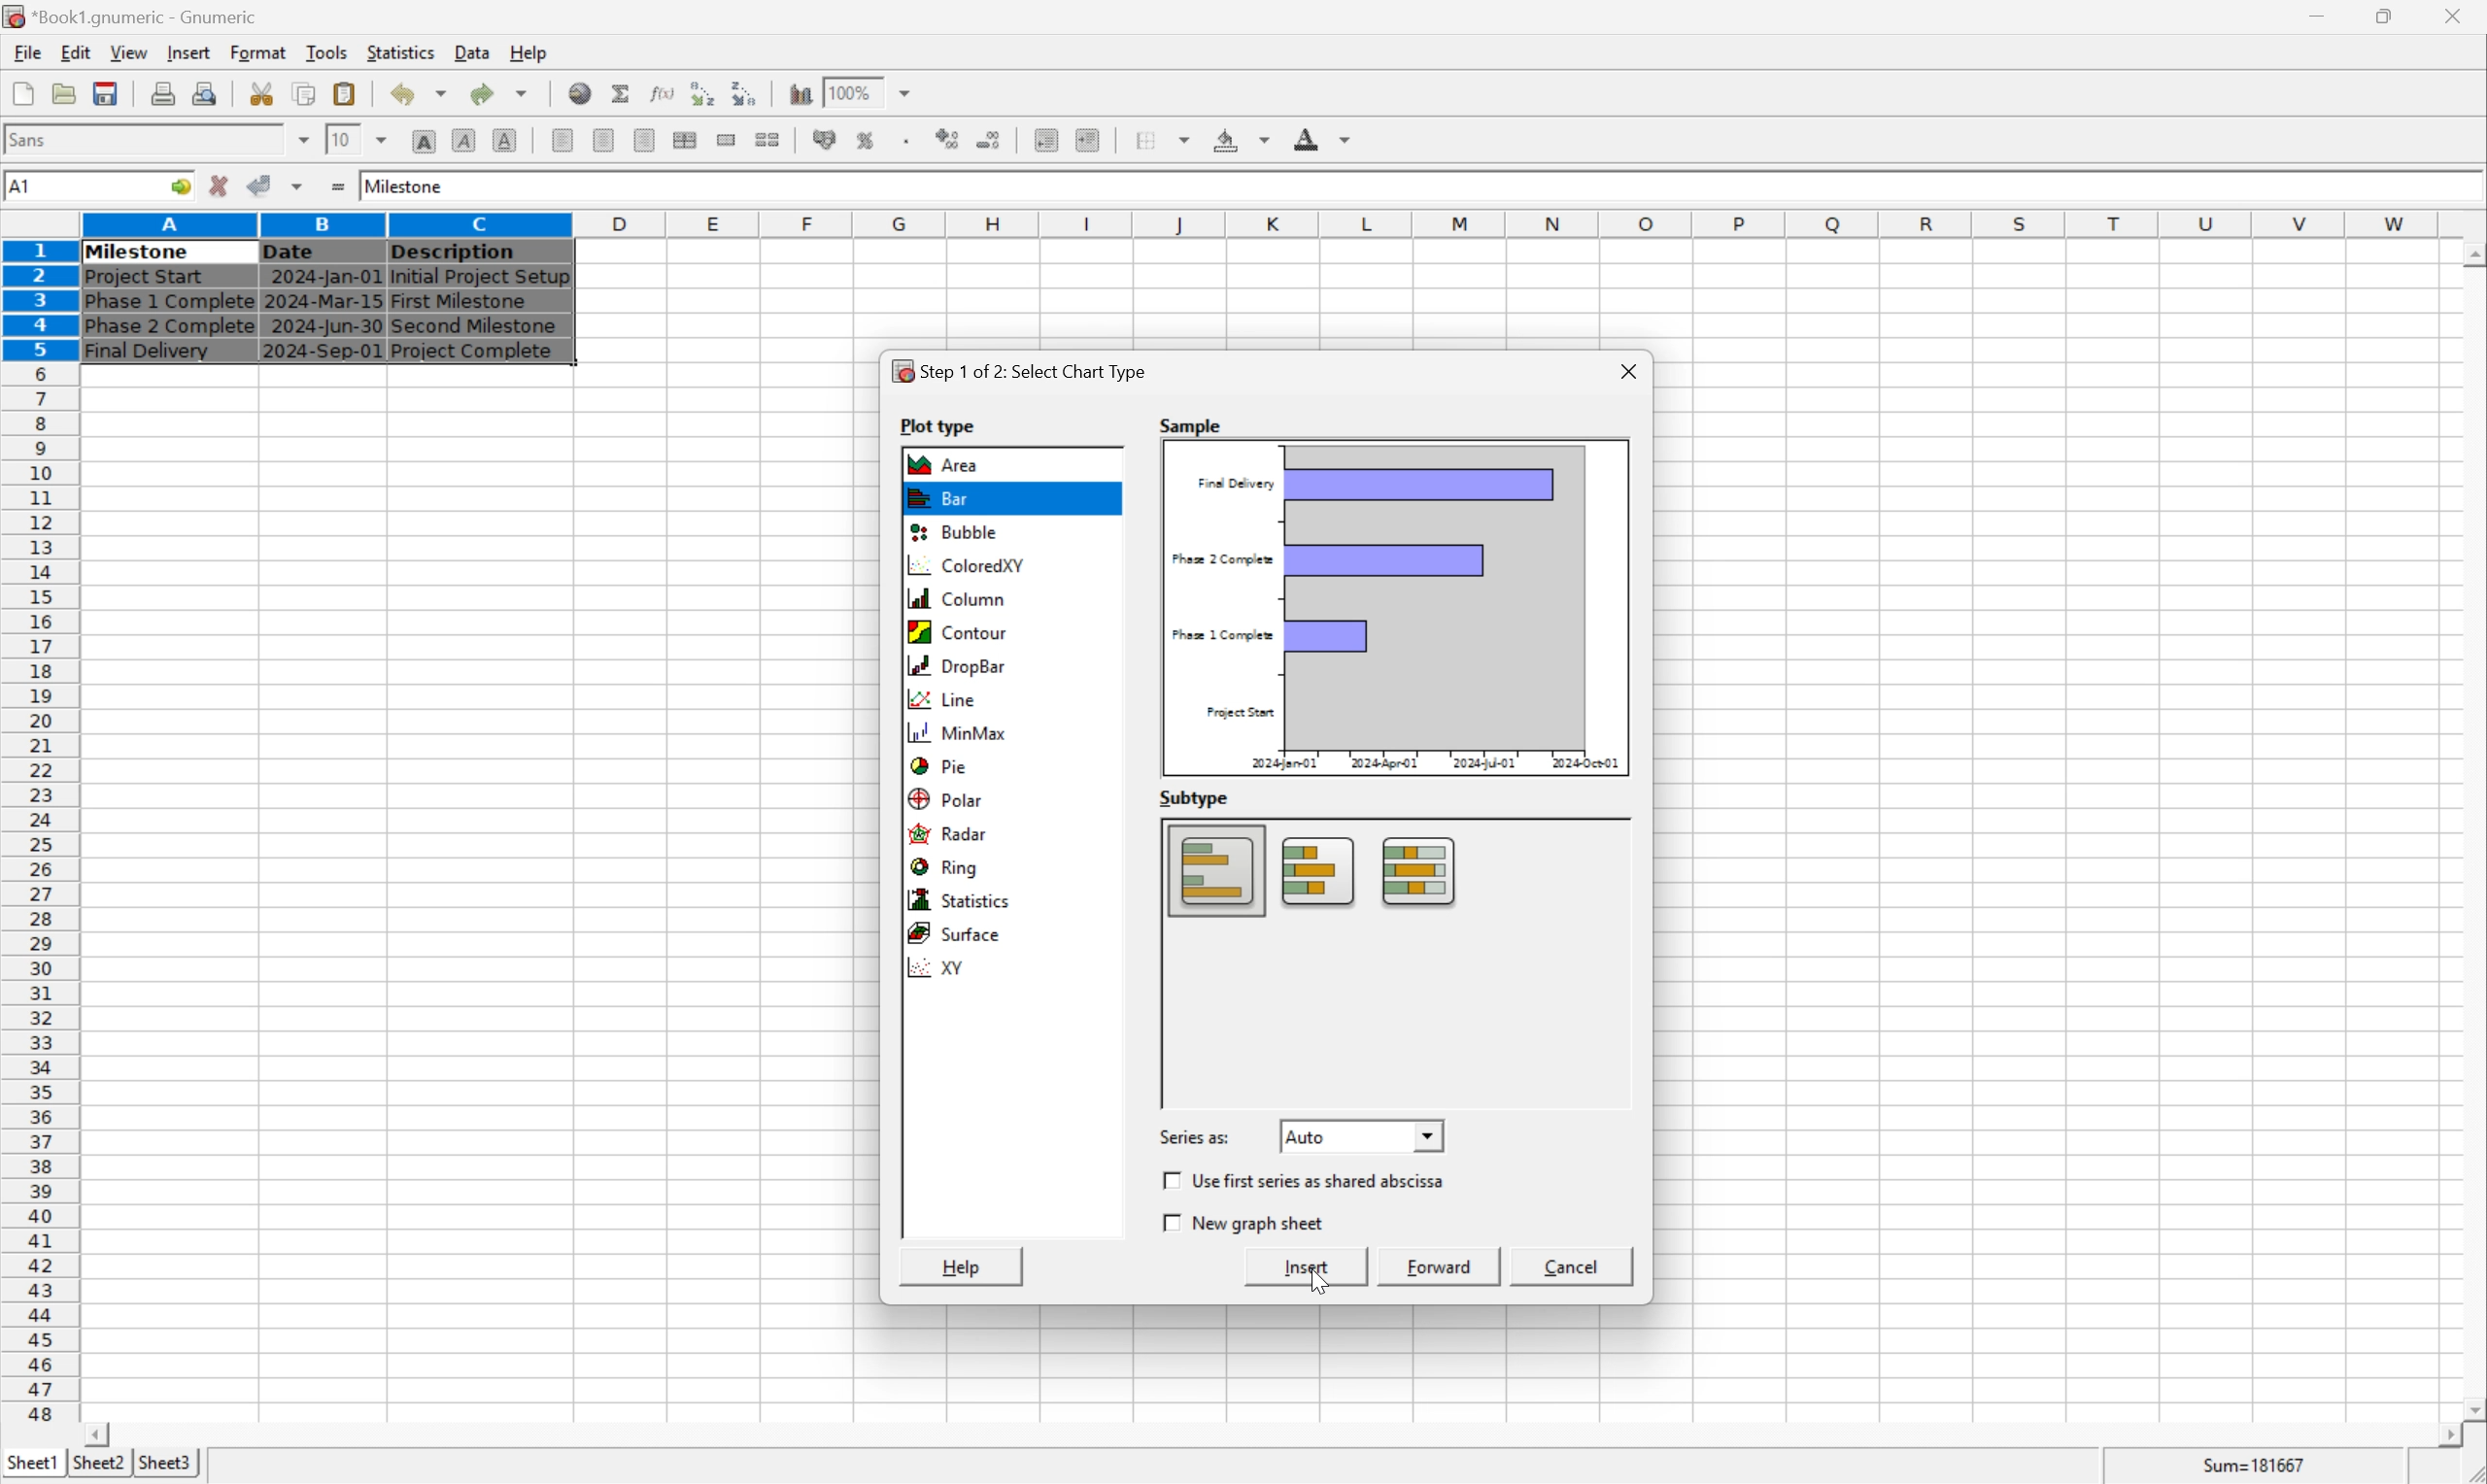  What do you see at coordinates (958, 667) in the screenshot?
I see `deepbar` at bounding box center [958, 667].